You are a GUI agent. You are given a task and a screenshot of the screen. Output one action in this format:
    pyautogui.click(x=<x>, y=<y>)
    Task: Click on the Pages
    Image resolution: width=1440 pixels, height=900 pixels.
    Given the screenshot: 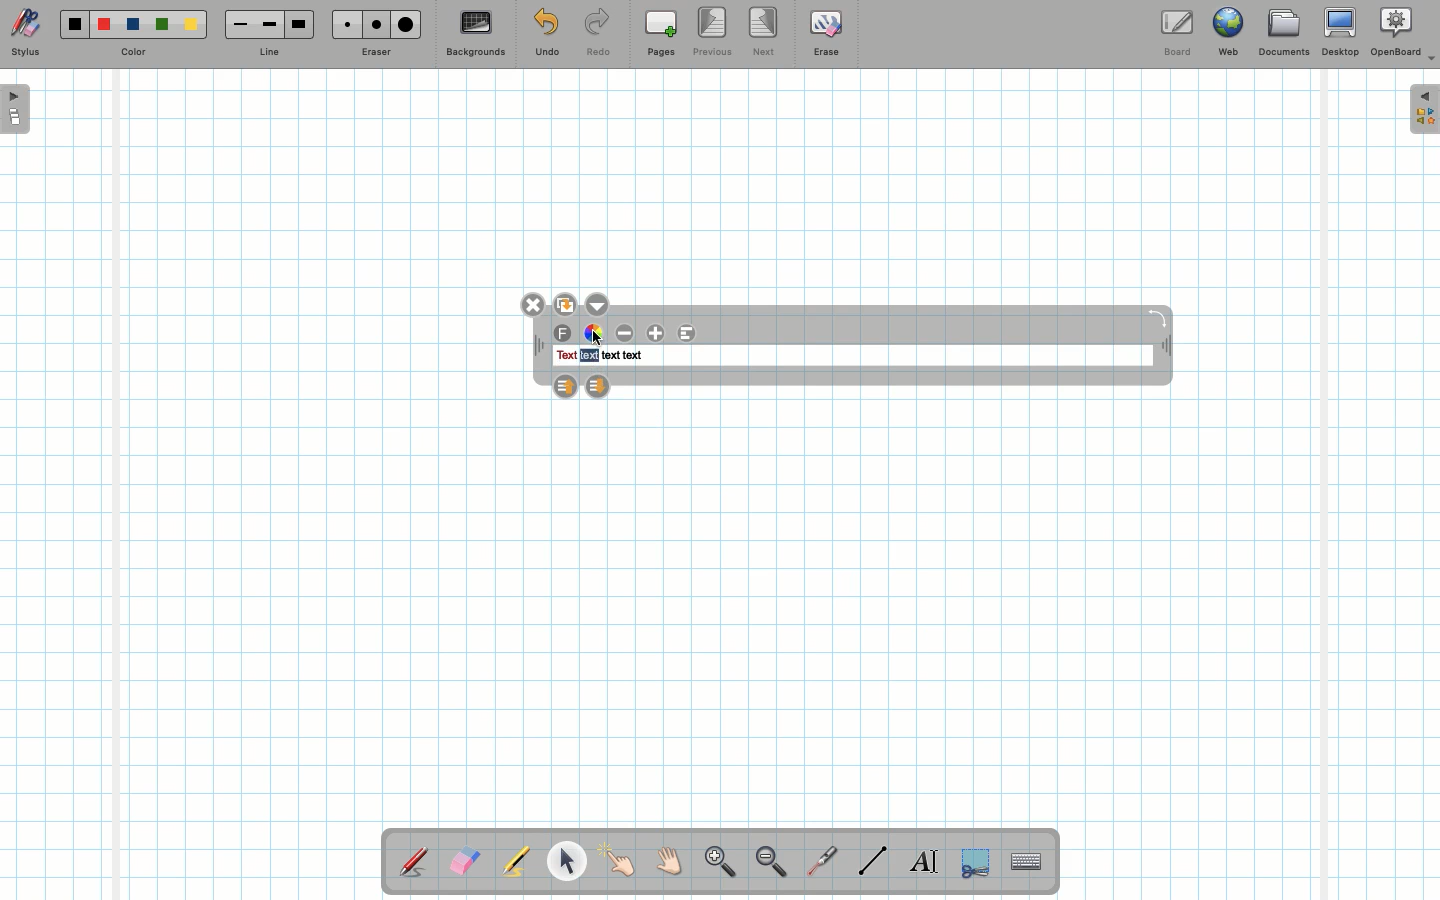 What is the action you would take?
    pyautogui.click(x=661, y=35)
    